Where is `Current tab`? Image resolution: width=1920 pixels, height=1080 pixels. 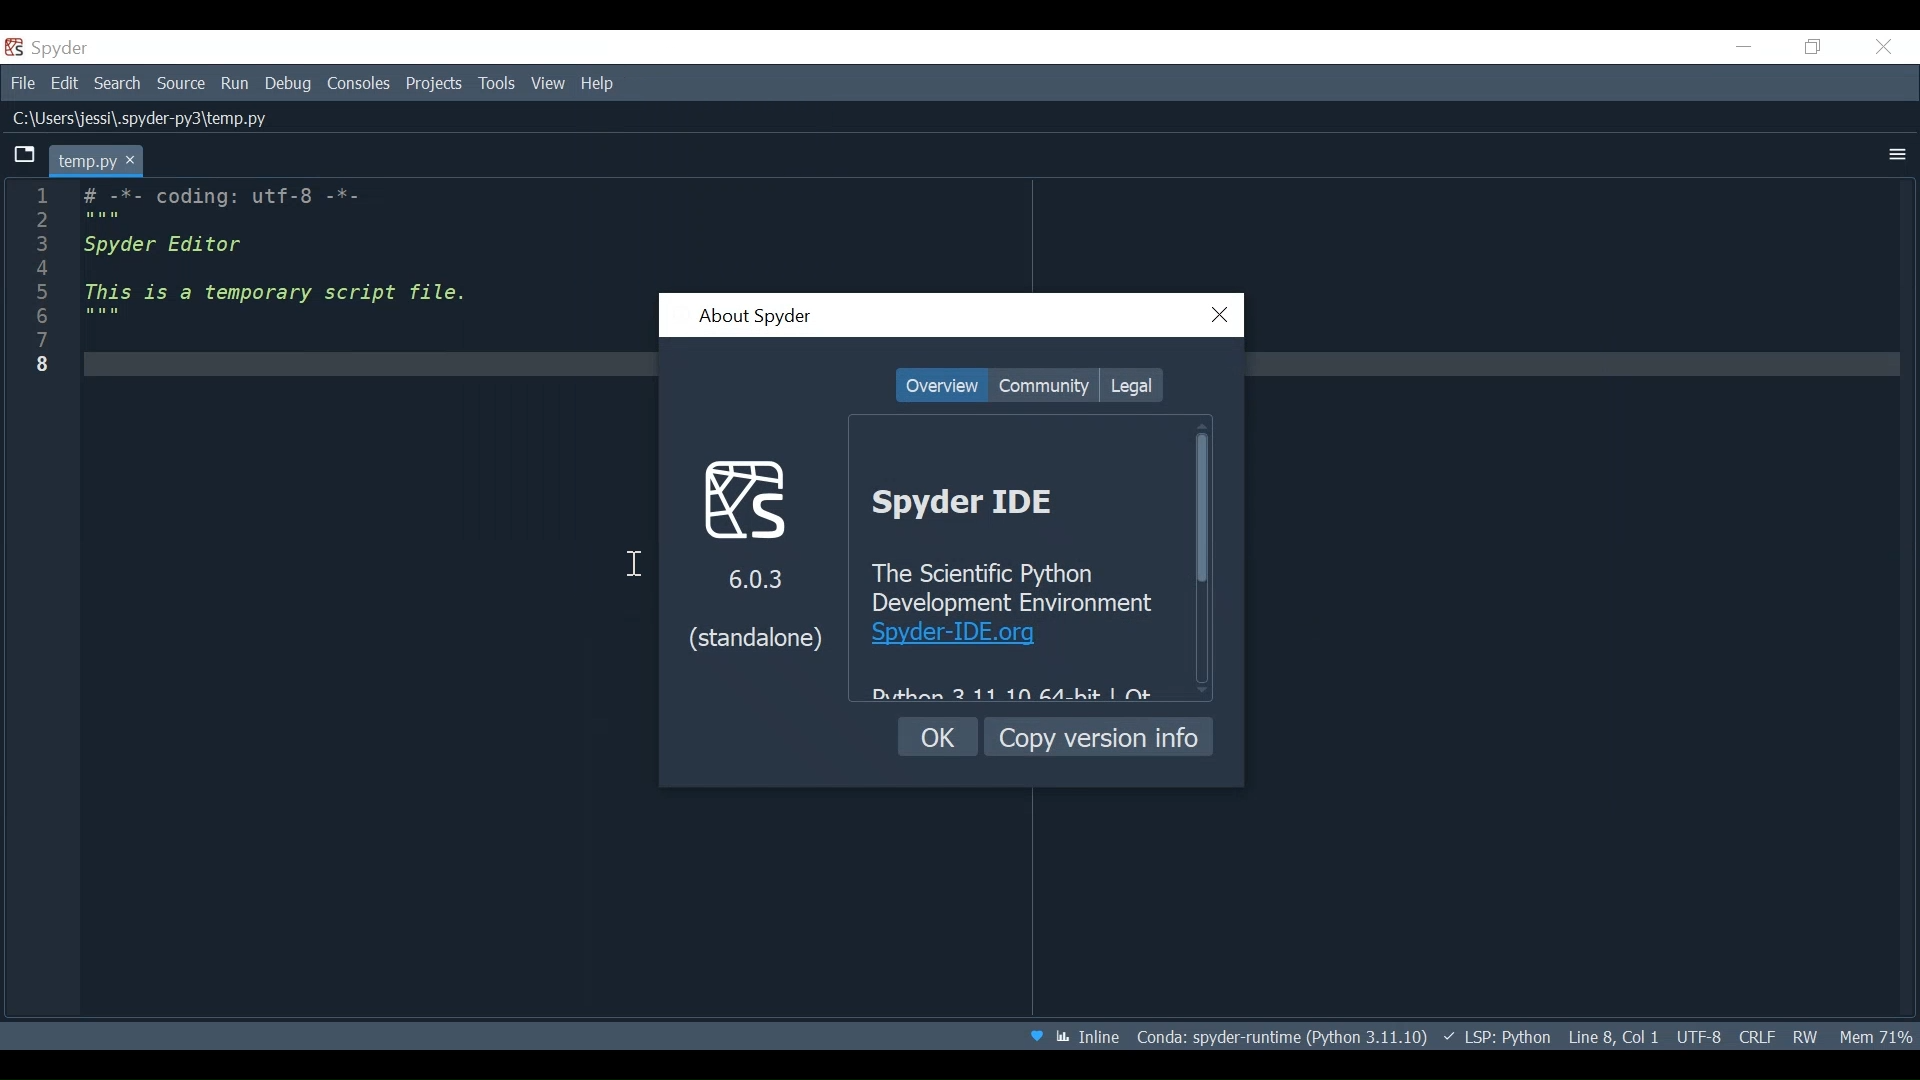 Current tab is located at coordinates (86, 160).